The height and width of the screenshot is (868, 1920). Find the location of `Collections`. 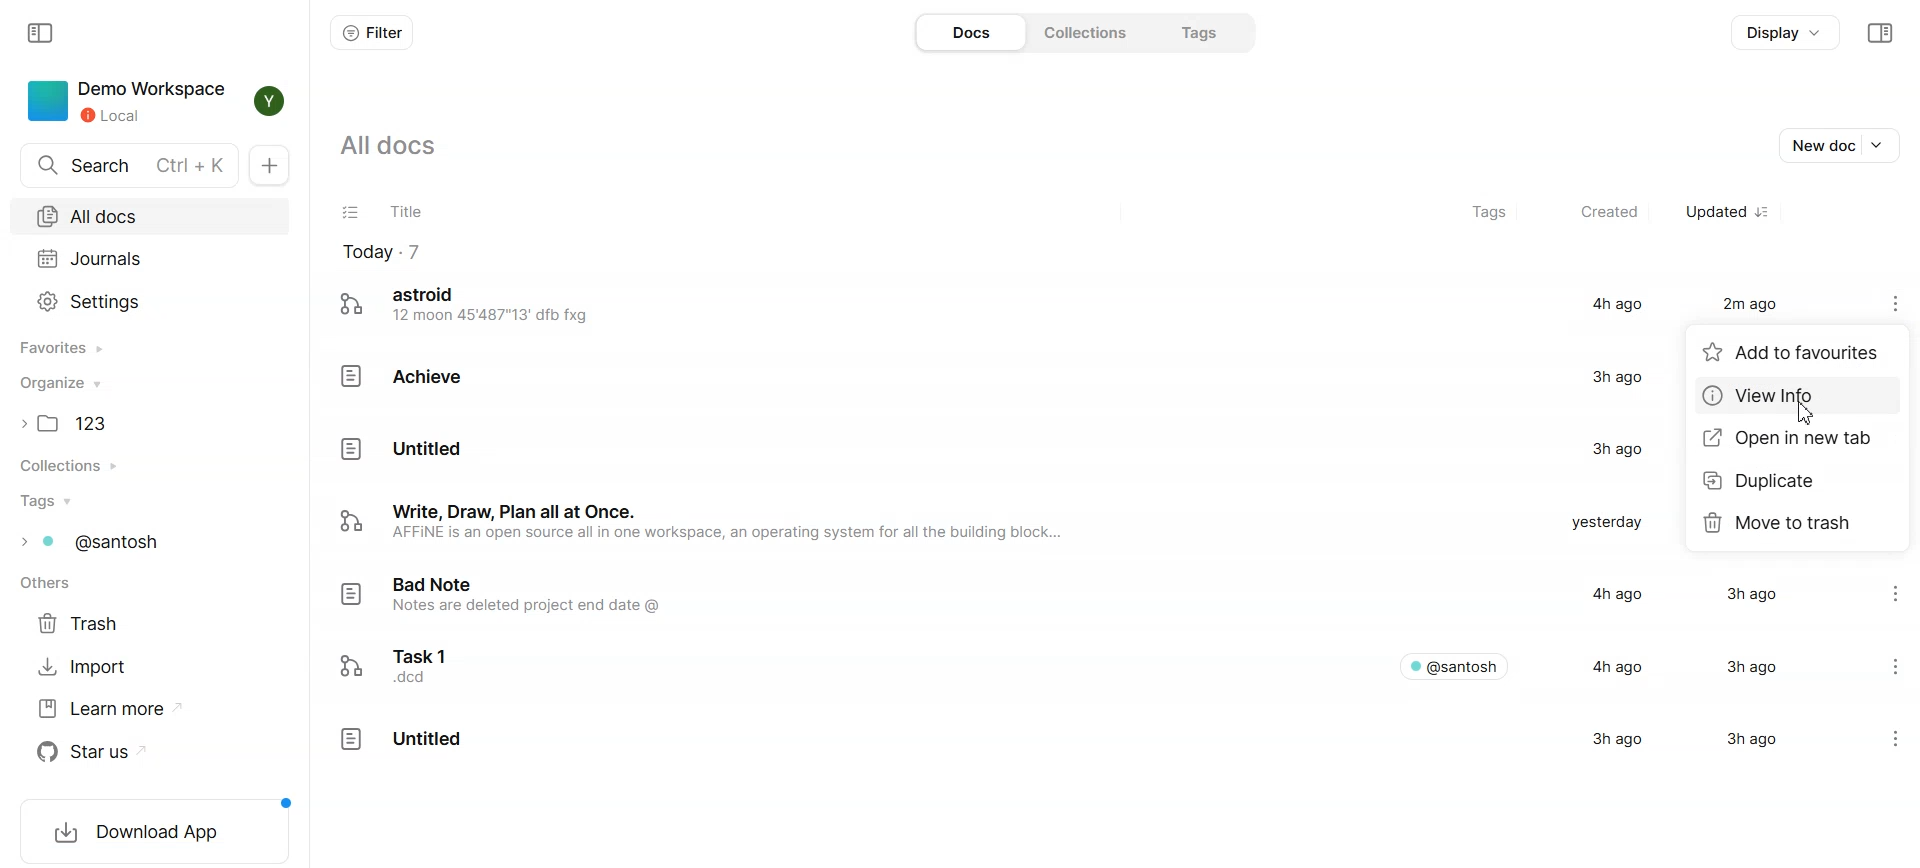

Collections is located at coordinates (1087, 33).